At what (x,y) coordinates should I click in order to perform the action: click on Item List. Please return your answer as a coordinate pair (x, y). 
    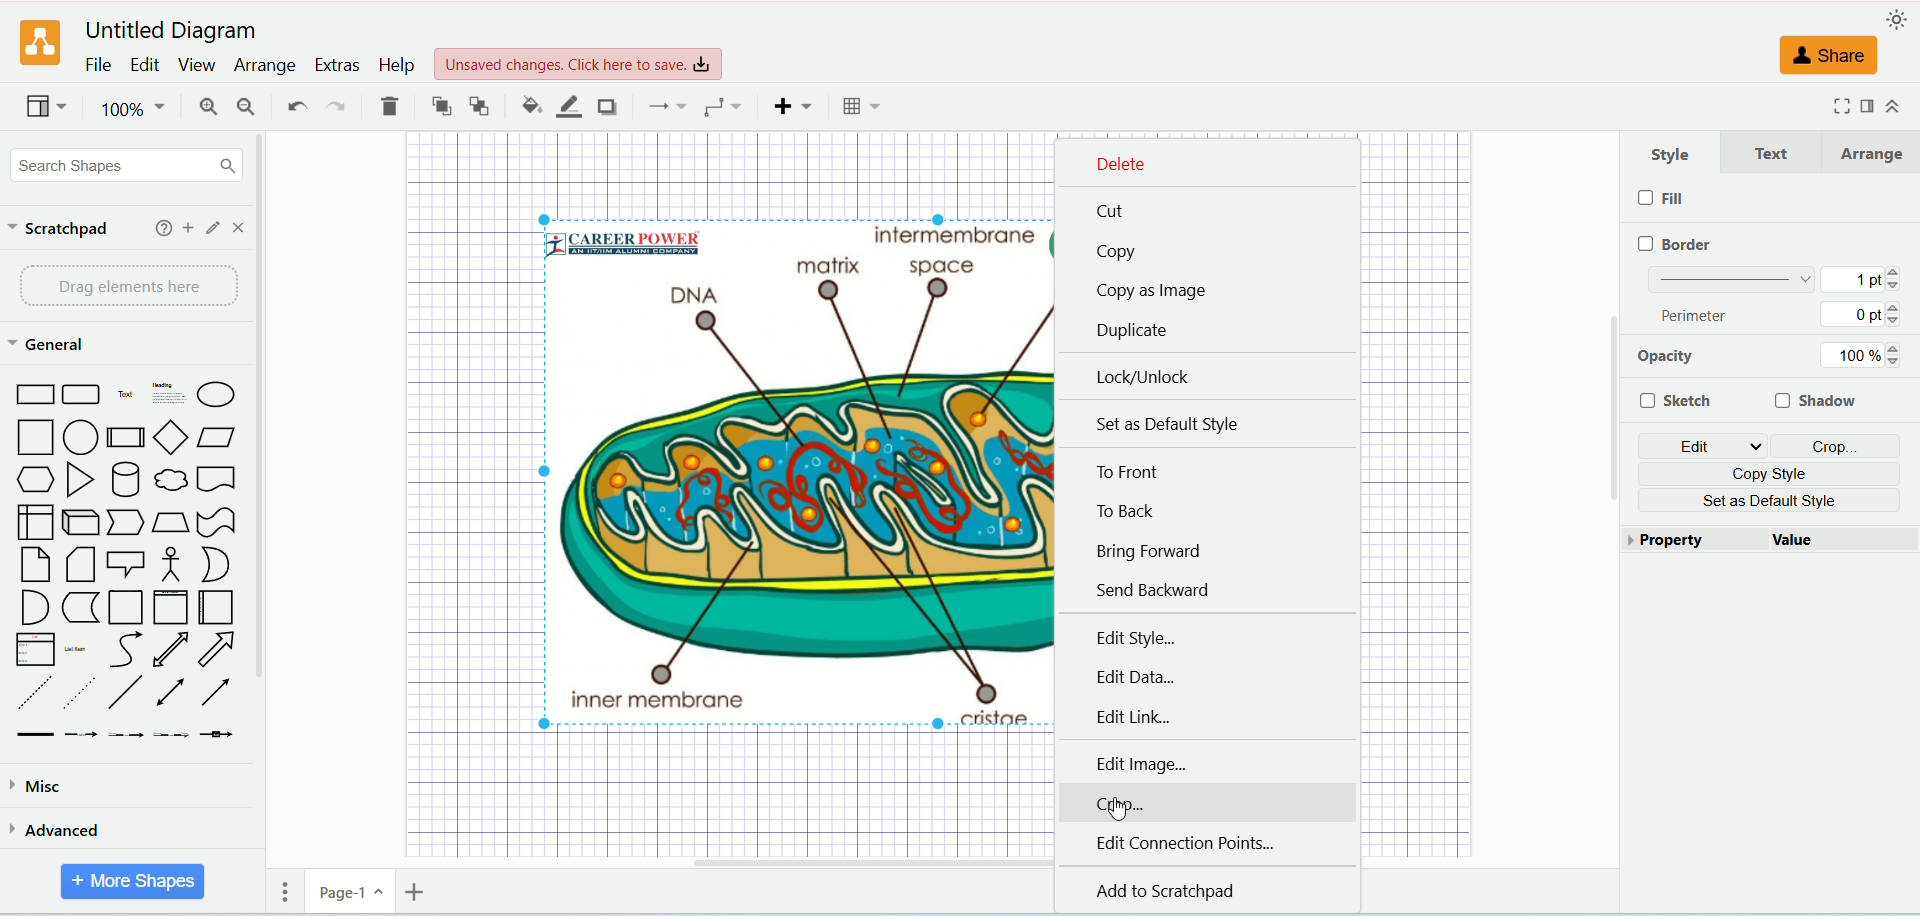
    Looking at the image, I should click on (37, 649).